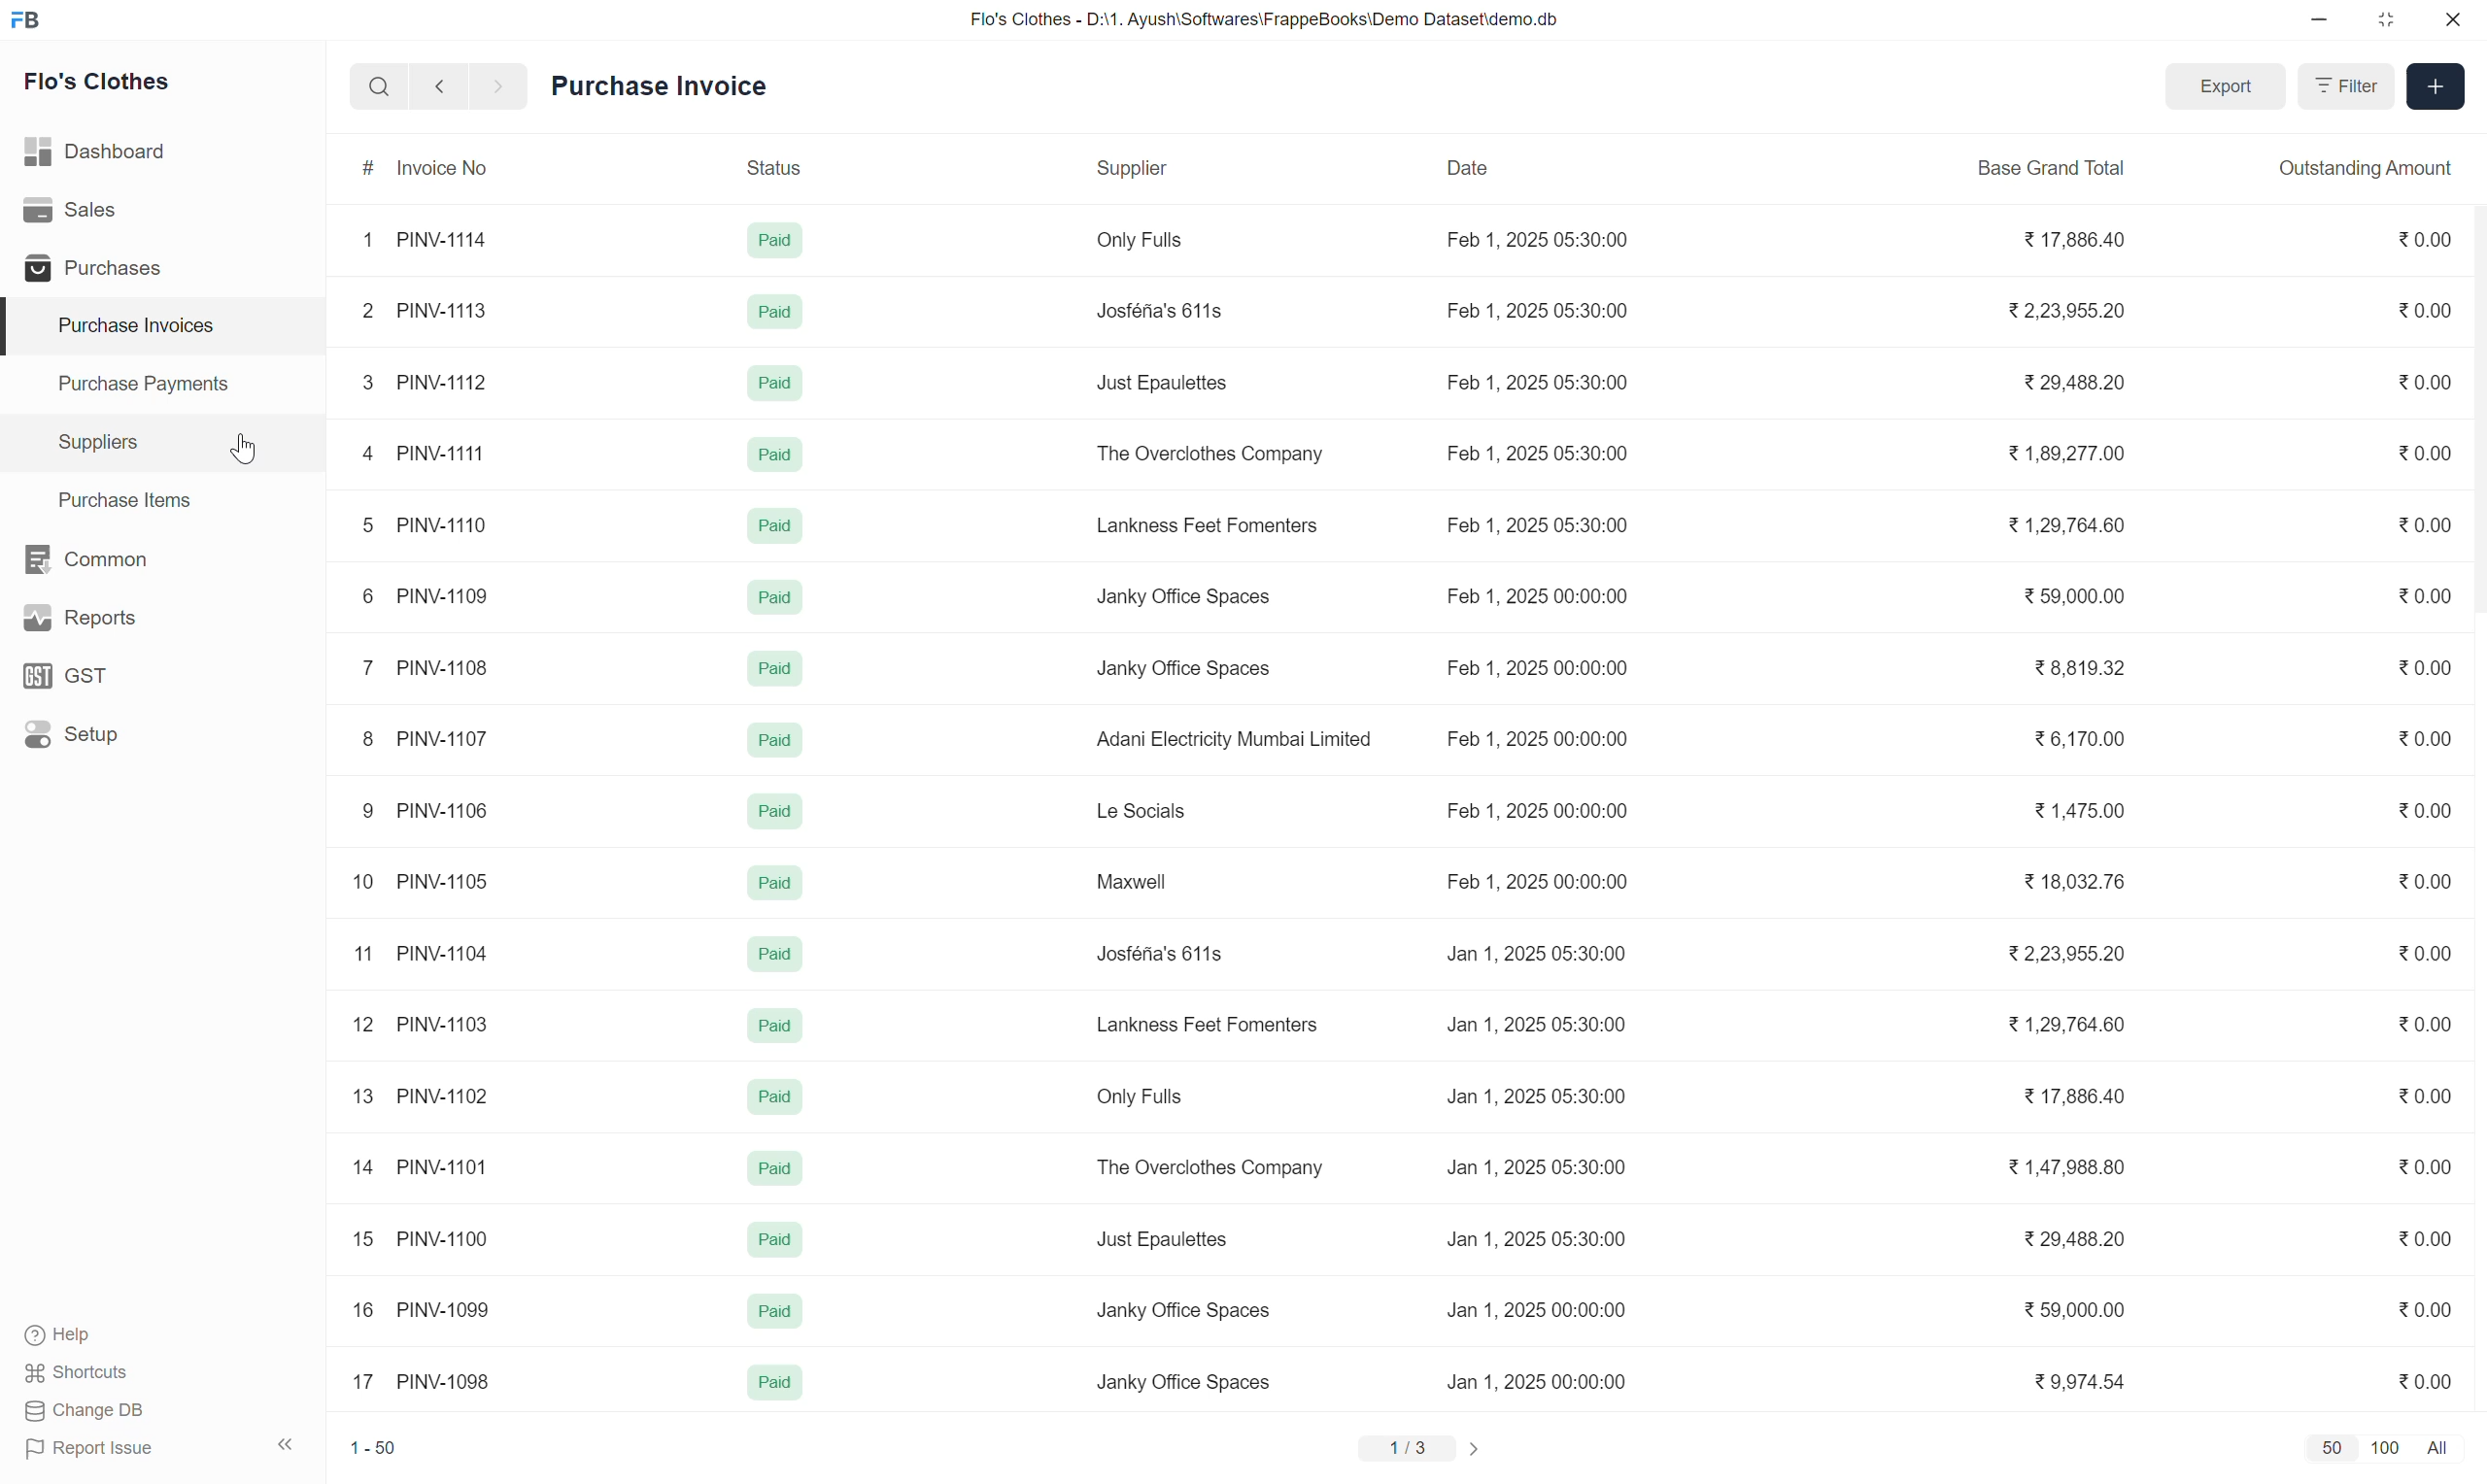 This screenshot has height=1484, width=2487. What do you see at coordinates (2386, 1448) in the screenshot?
I see `100` at bounding box center [2386, 1448].